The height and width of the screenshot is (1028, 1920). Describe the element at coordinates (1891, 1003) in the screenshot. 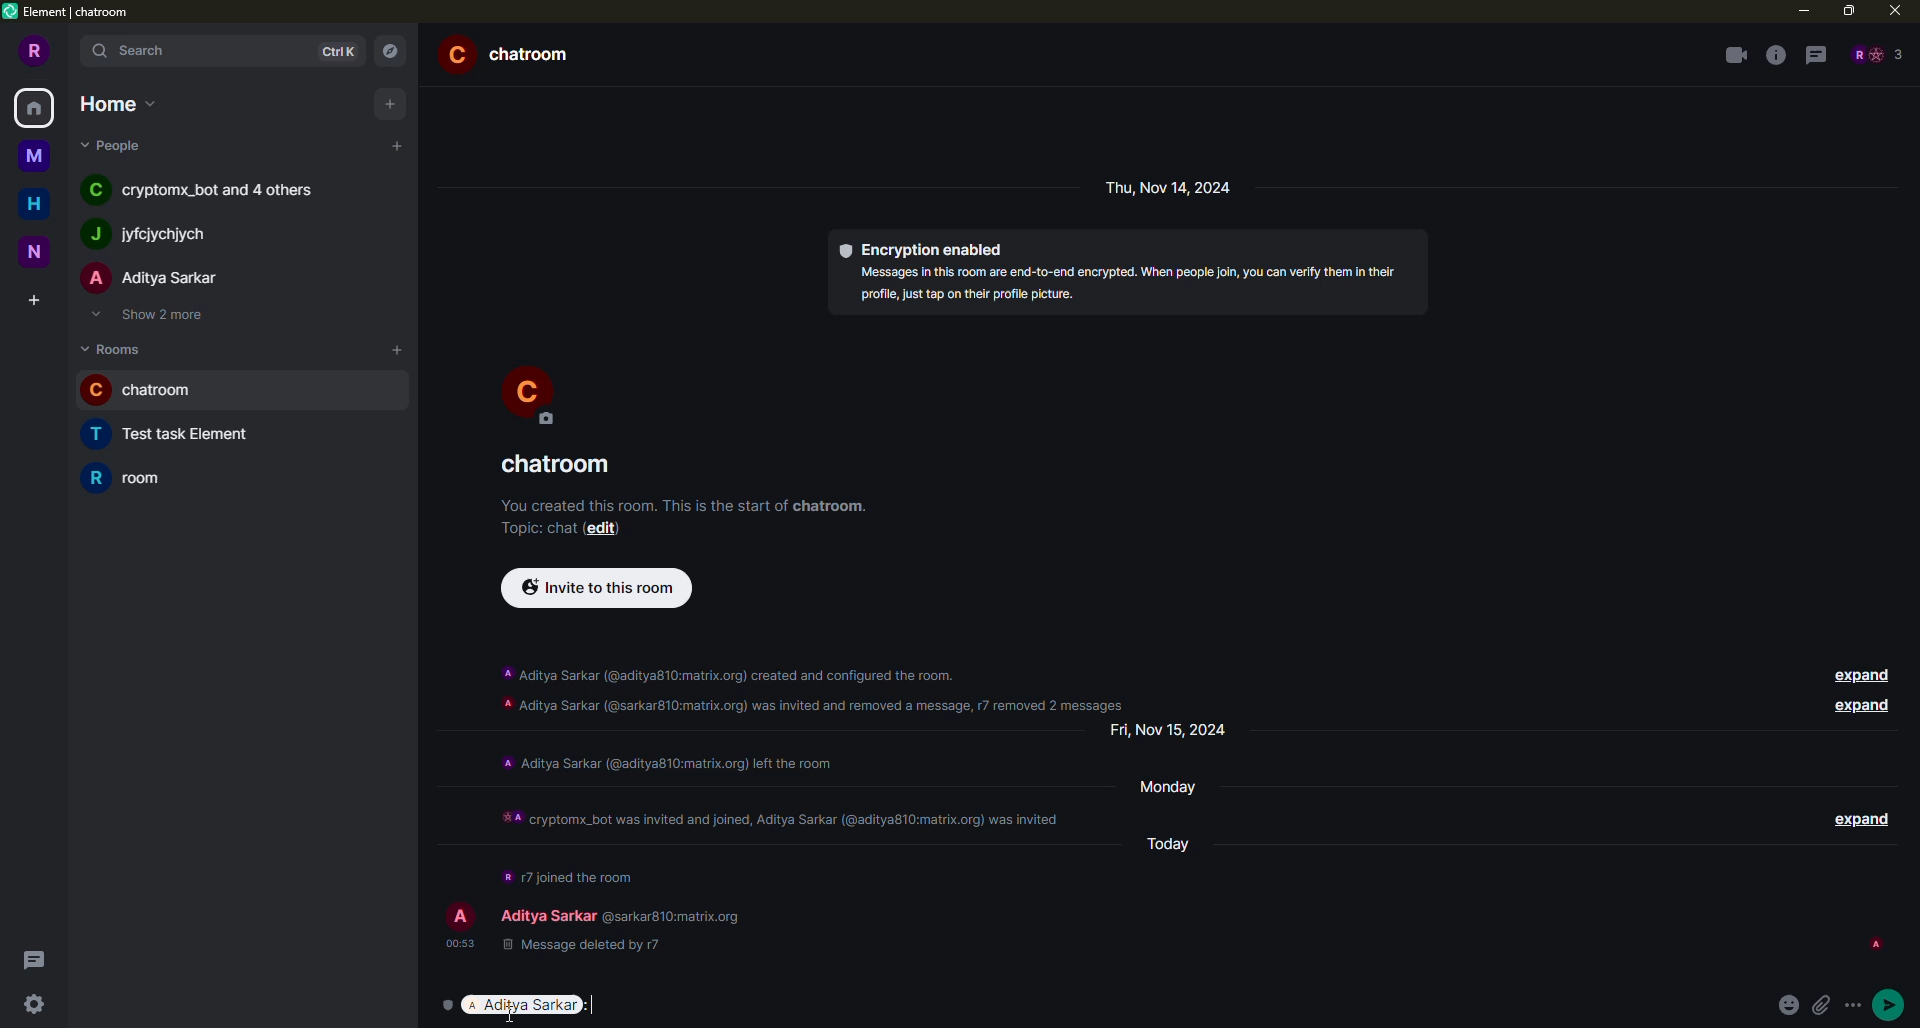

I see `sed` at that location.